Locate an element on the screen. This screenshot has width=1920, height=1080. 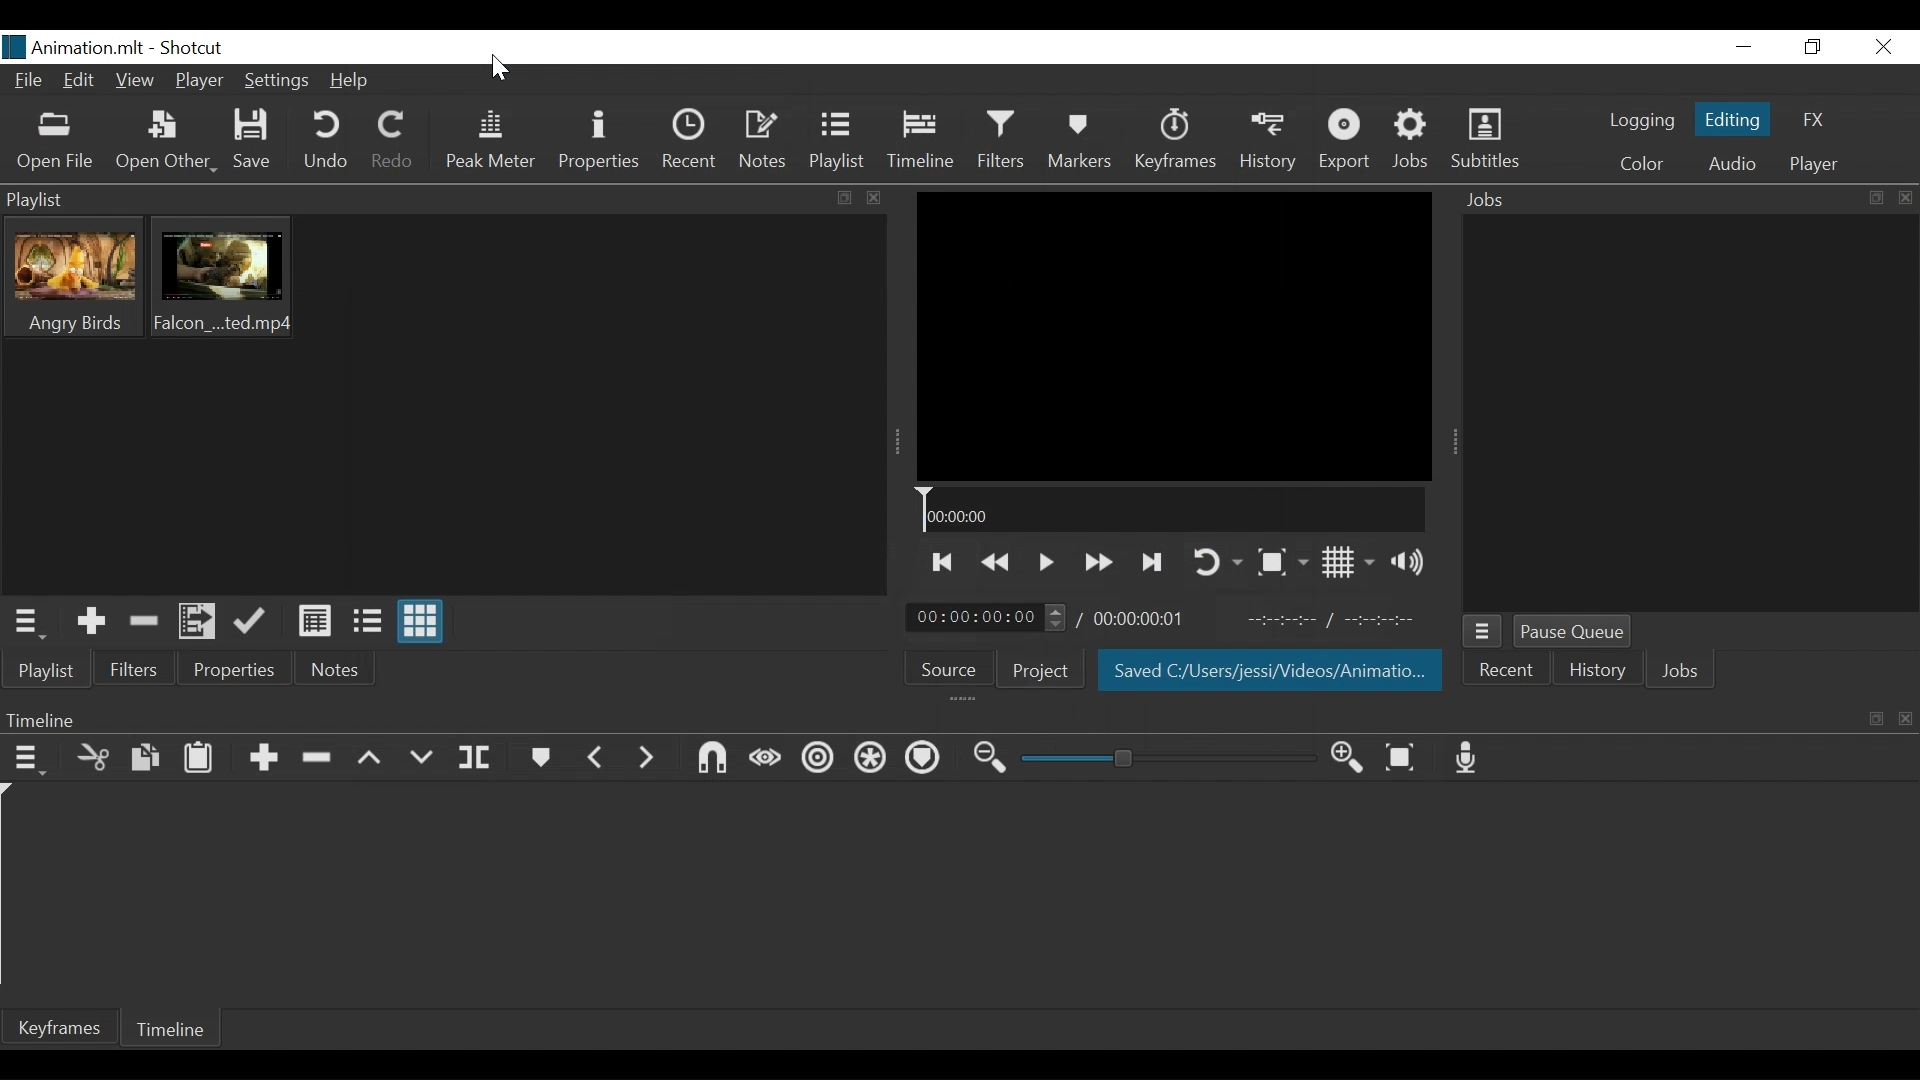
Zoom timeline in is located at coordinates (1351, 759).